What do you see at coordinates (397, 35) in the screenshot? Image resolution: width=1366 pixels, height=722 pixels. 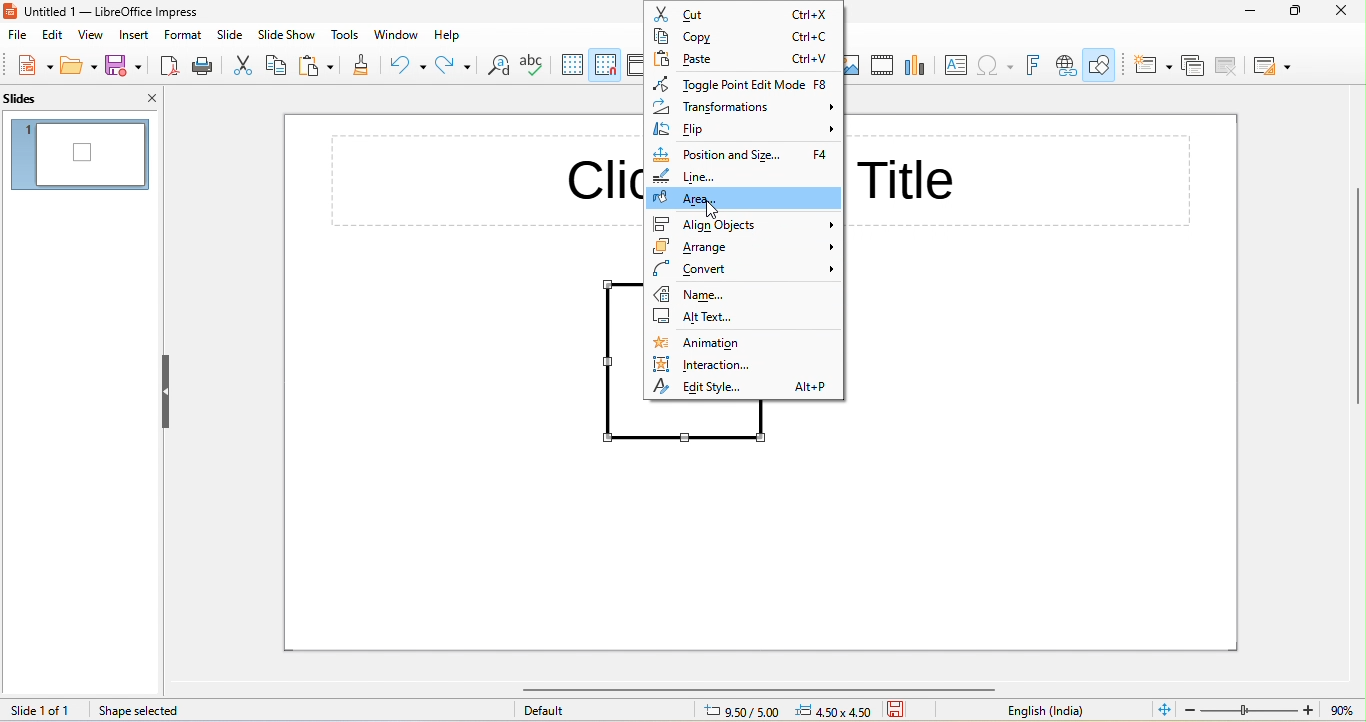 I see `window` at bounding box center [397, 35].